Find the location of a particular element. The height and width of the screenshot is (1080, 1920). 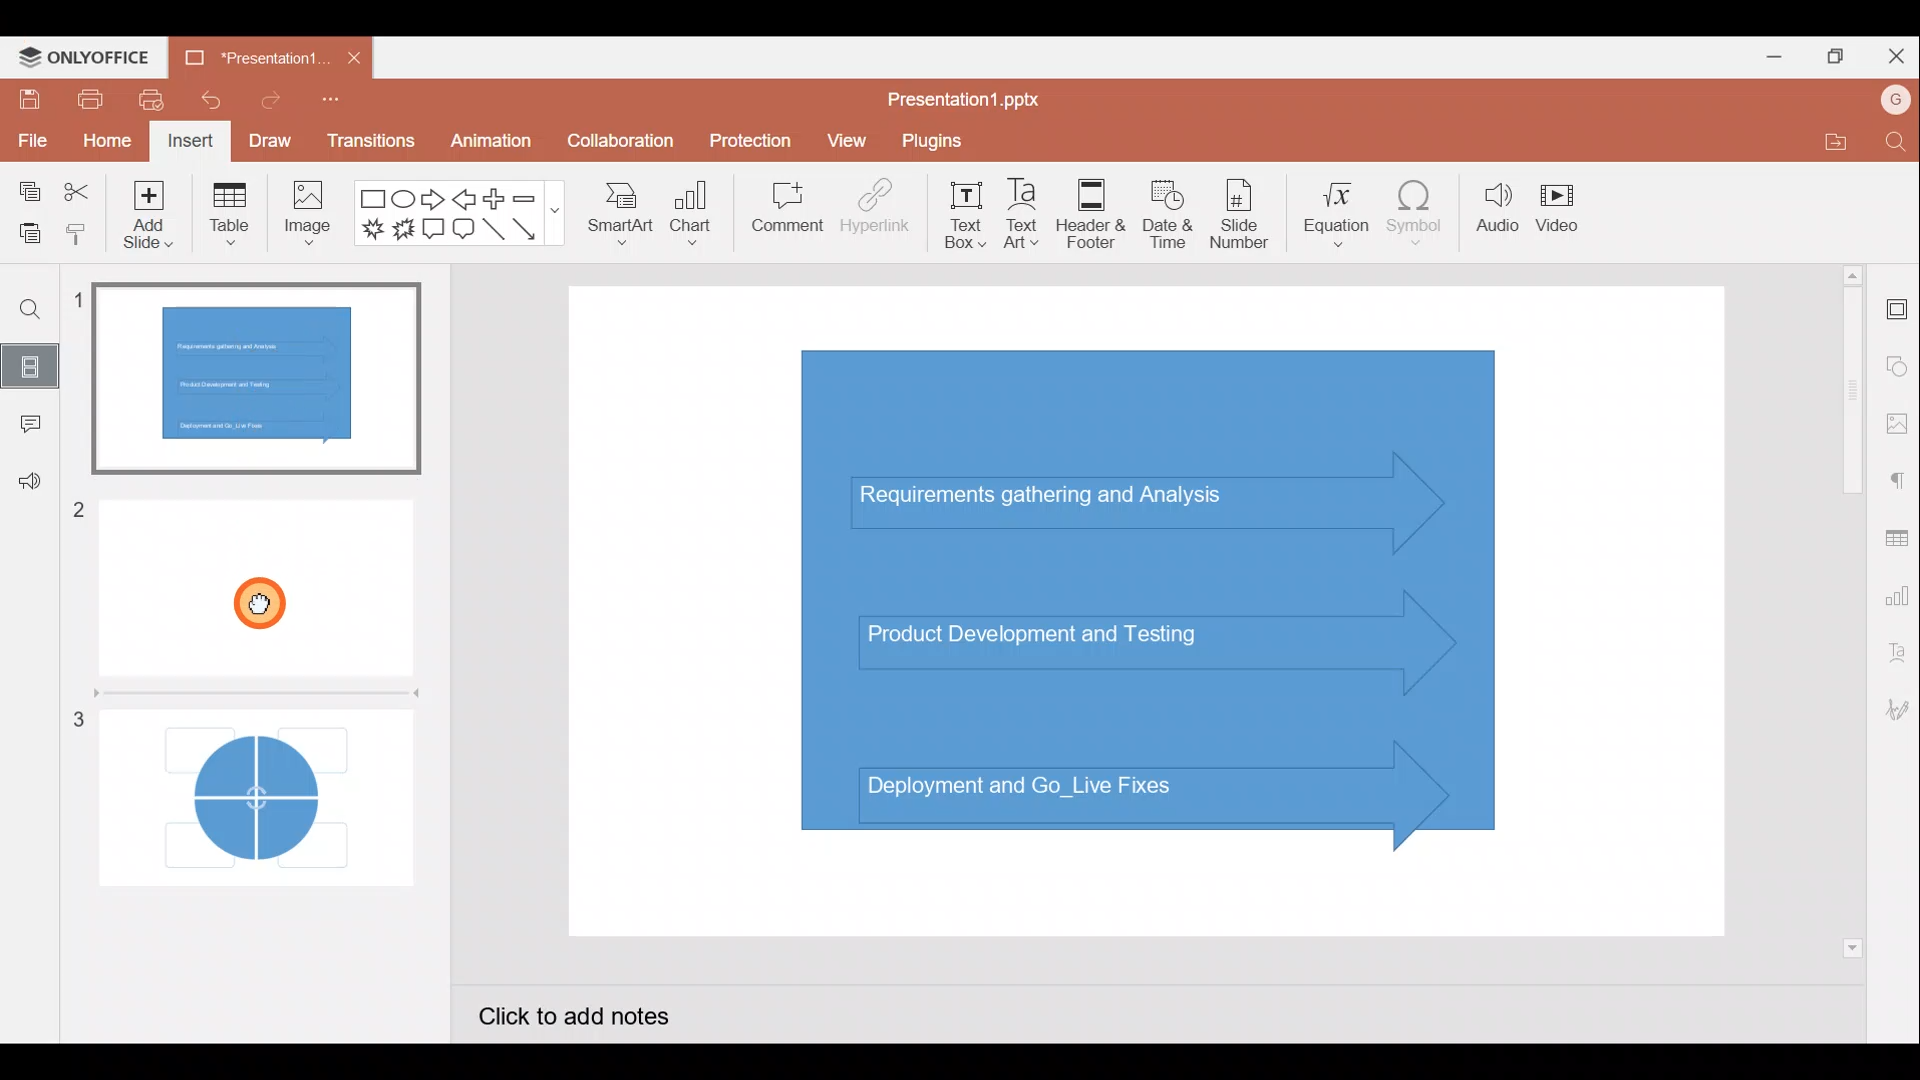

Presentation1.pptx is located at coordinates (972, 98).